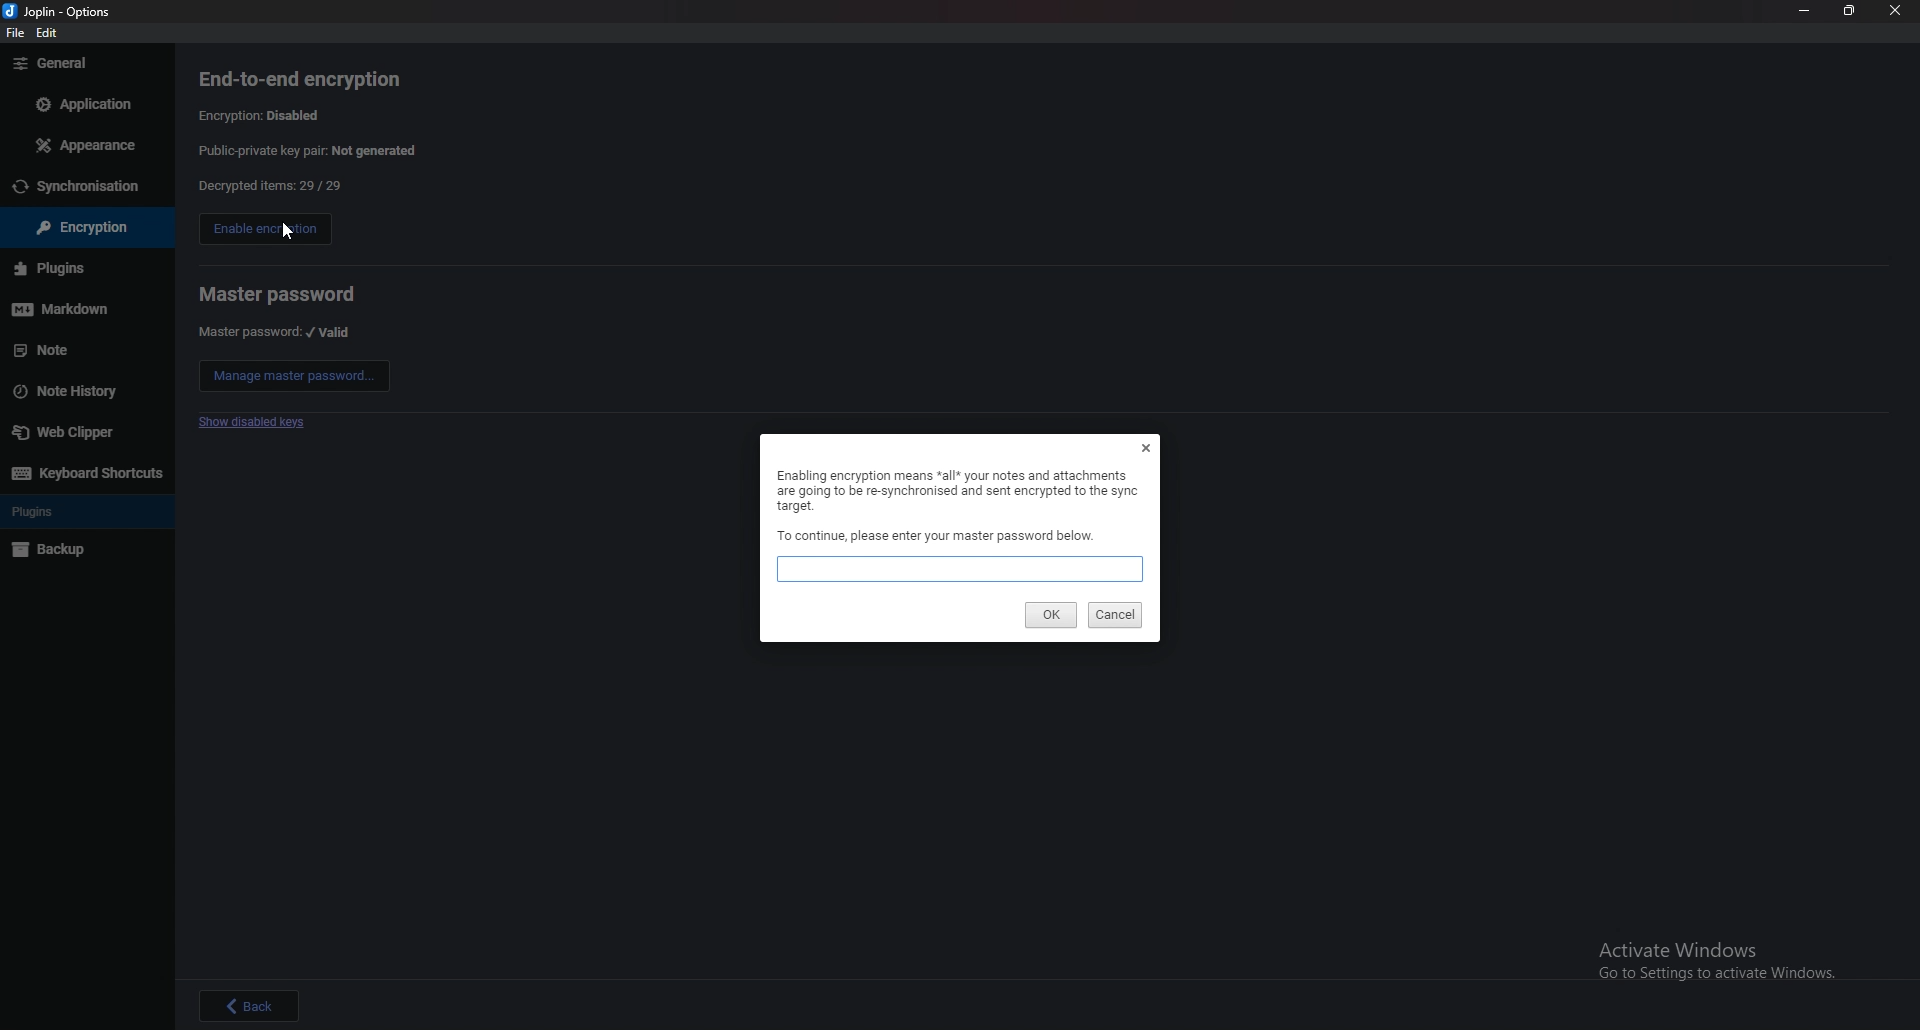  I want to click on , so click(64, 11).